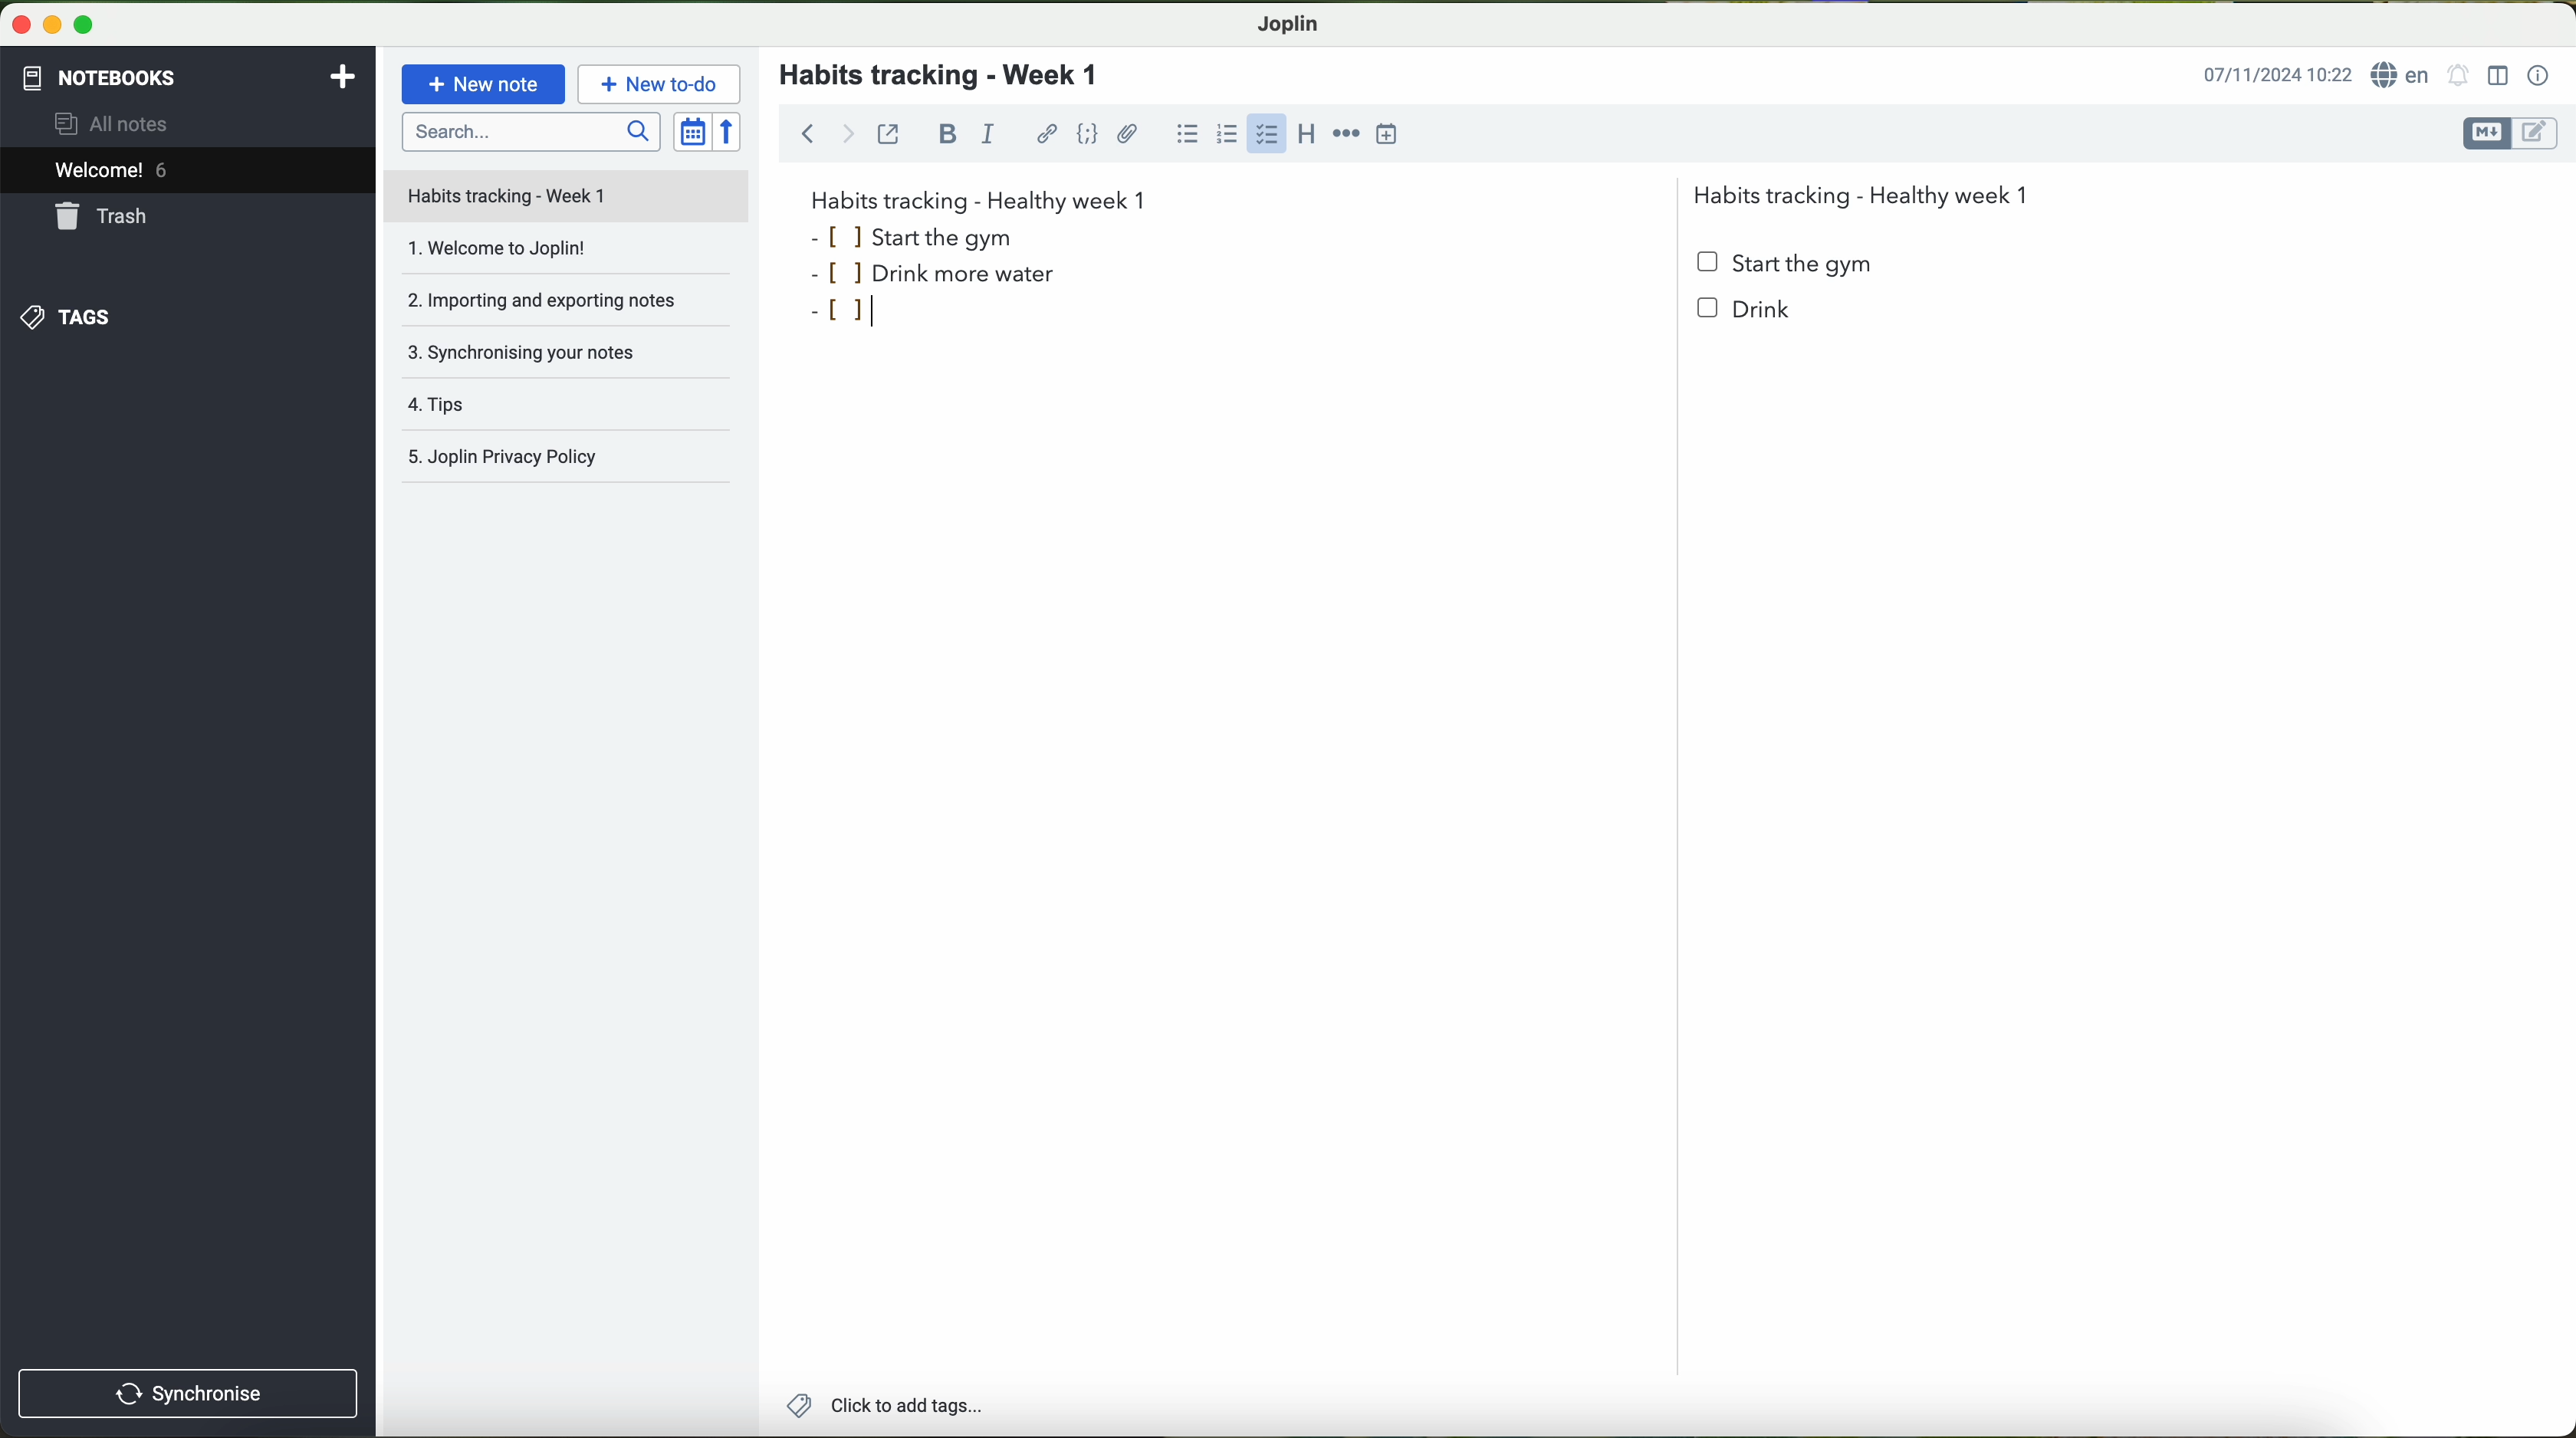 This screenshot has height=1438, width=2576. I want to click on habits tracking week 1, so click(979, 198).